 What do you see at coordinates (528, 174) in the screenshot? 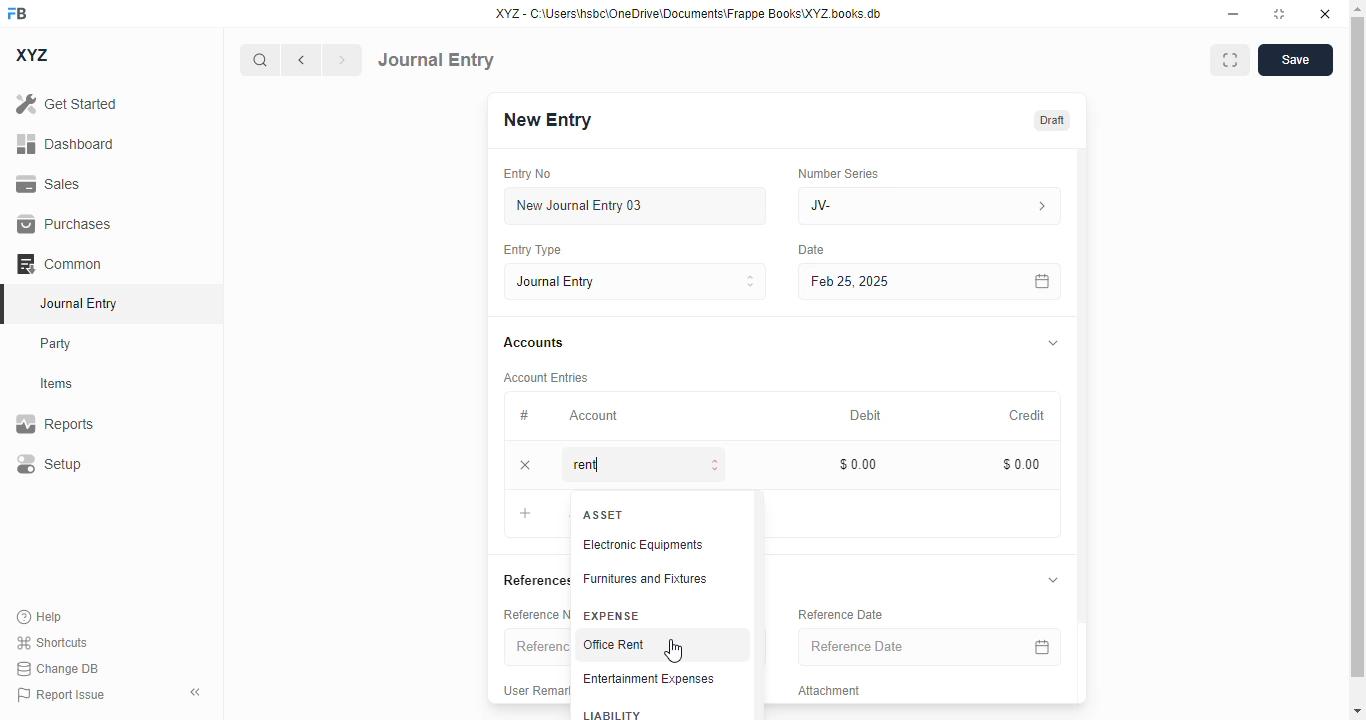
I see `entry no` at bounding box center [528, 174].